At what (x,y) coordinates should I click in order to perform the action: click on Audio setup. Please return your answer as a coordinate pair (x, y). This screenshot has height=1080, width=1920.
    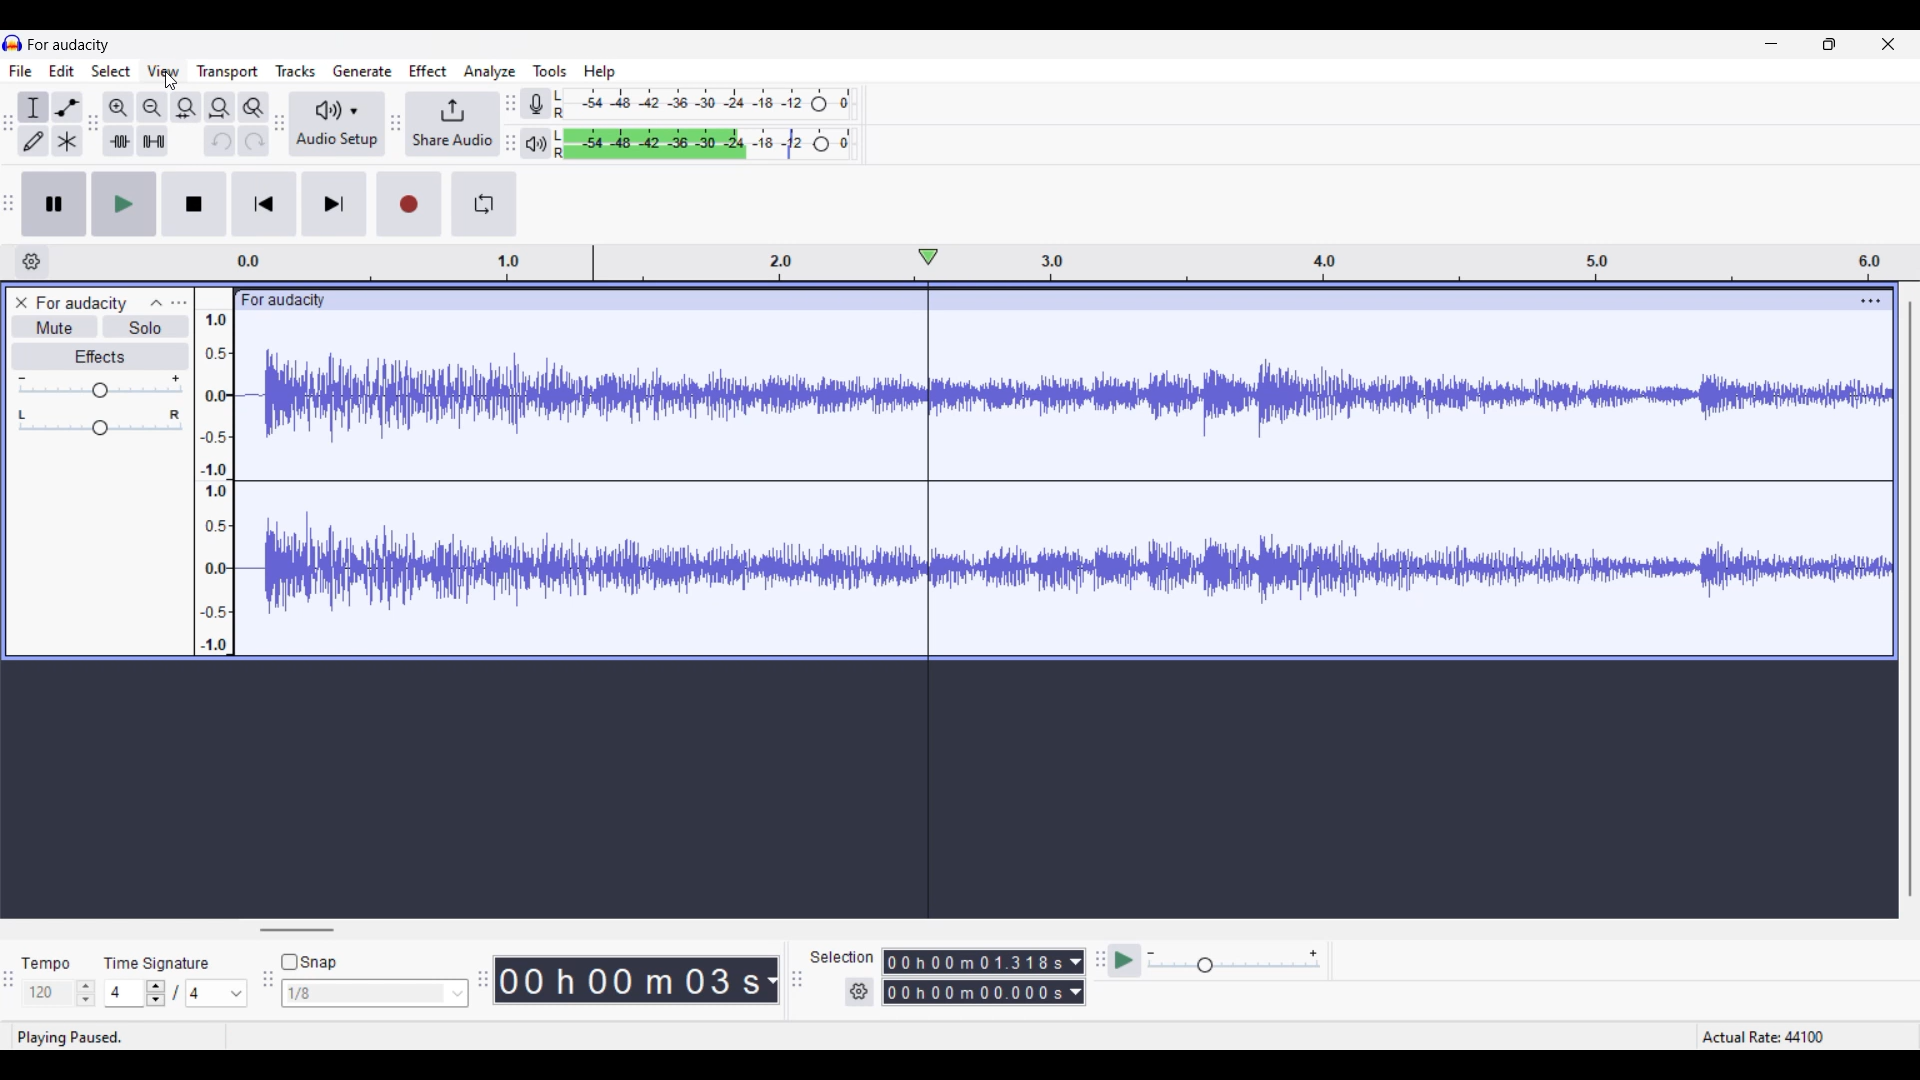
    Looking at the image, I should click on (337, 123).